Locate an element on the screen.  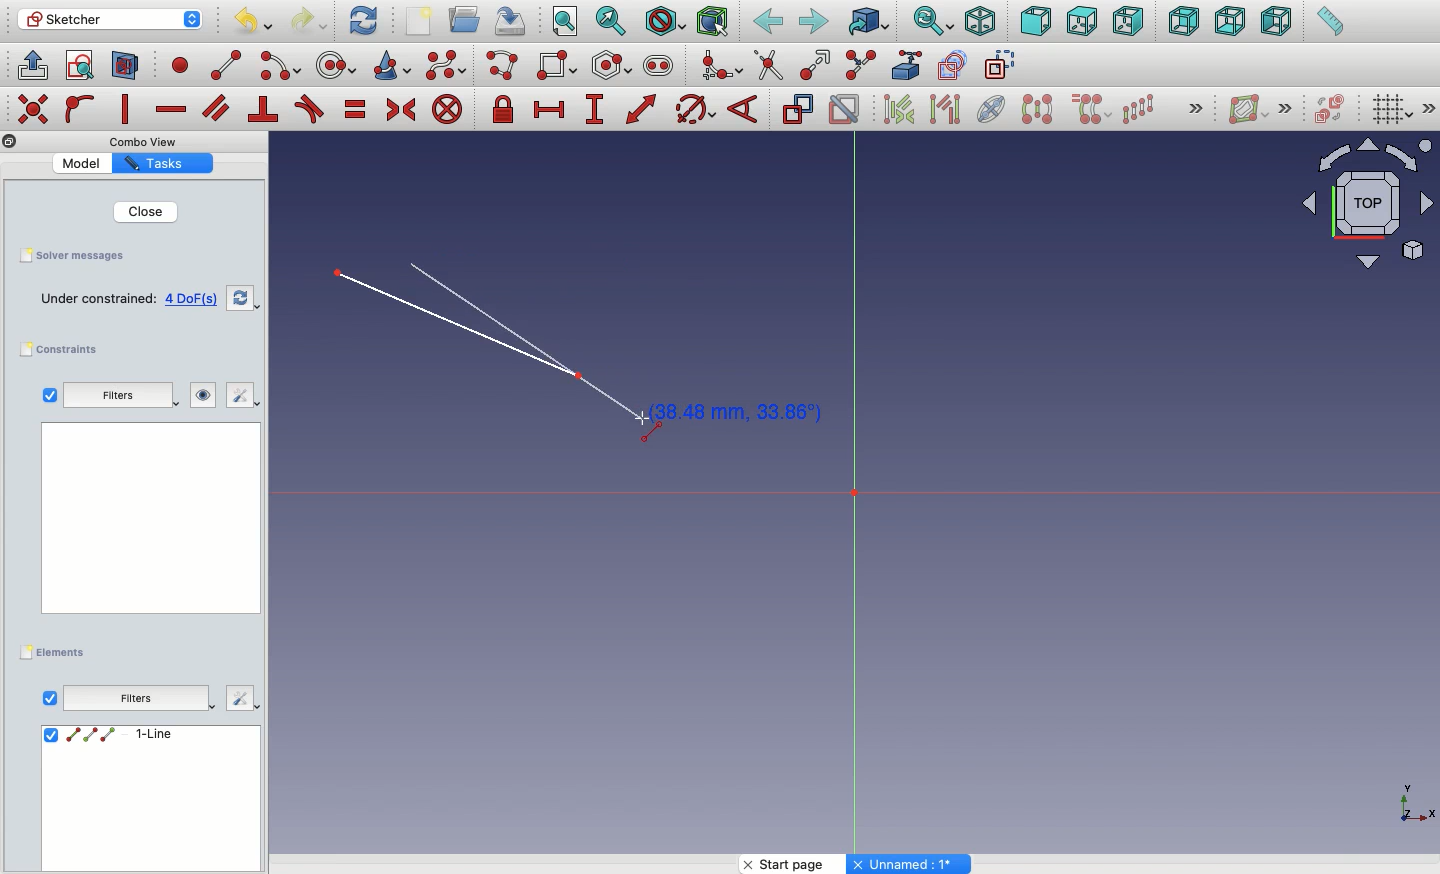
Close is located at coordinates (148, 212).